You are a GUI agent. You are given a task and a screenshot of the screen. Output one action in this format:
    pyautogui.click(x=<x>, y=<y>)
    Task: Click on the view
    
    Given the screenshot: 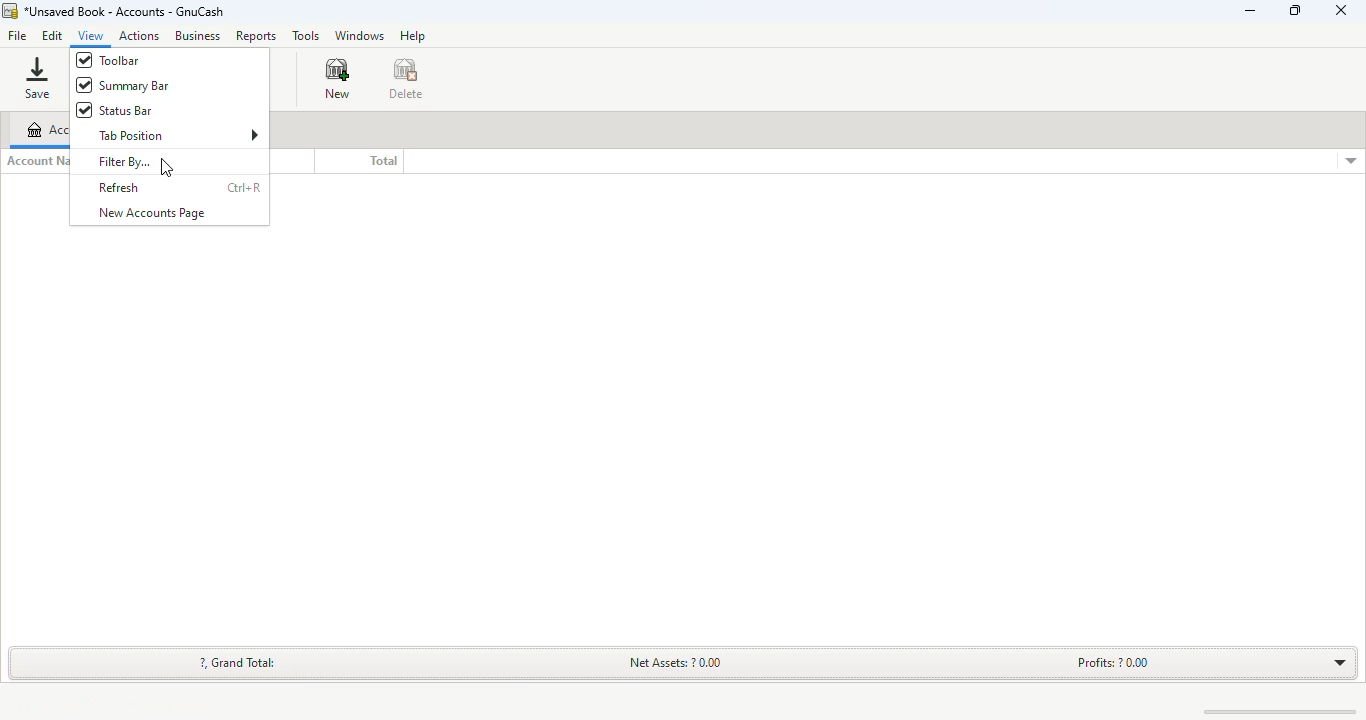 What is the action you would take?
    pyautogui.click(x=92, y=35)
    